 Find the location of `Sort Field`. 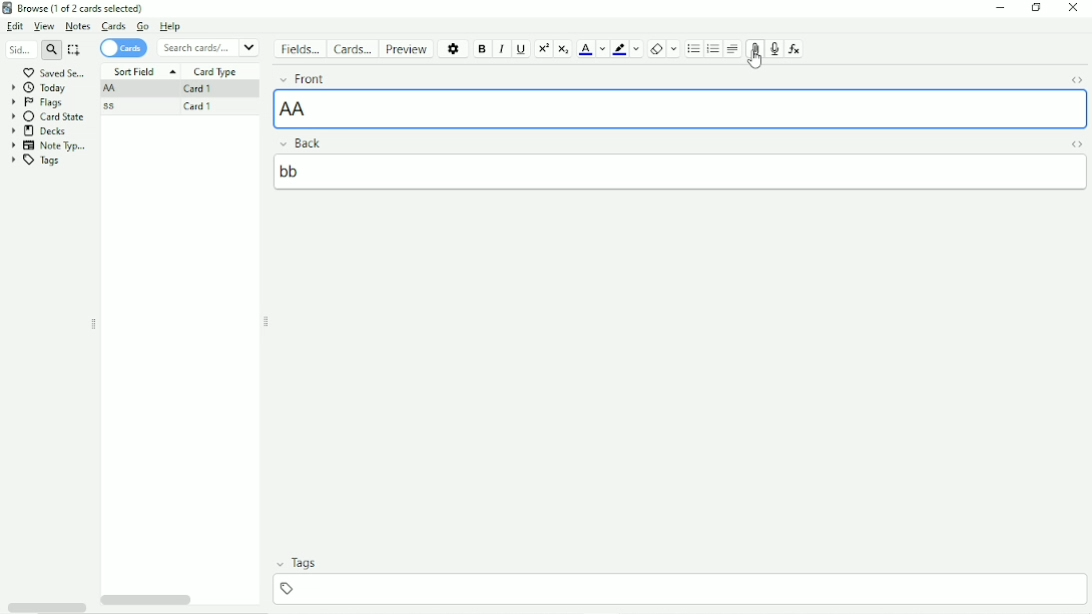

Sort Field is located at coordinates (146, 72).